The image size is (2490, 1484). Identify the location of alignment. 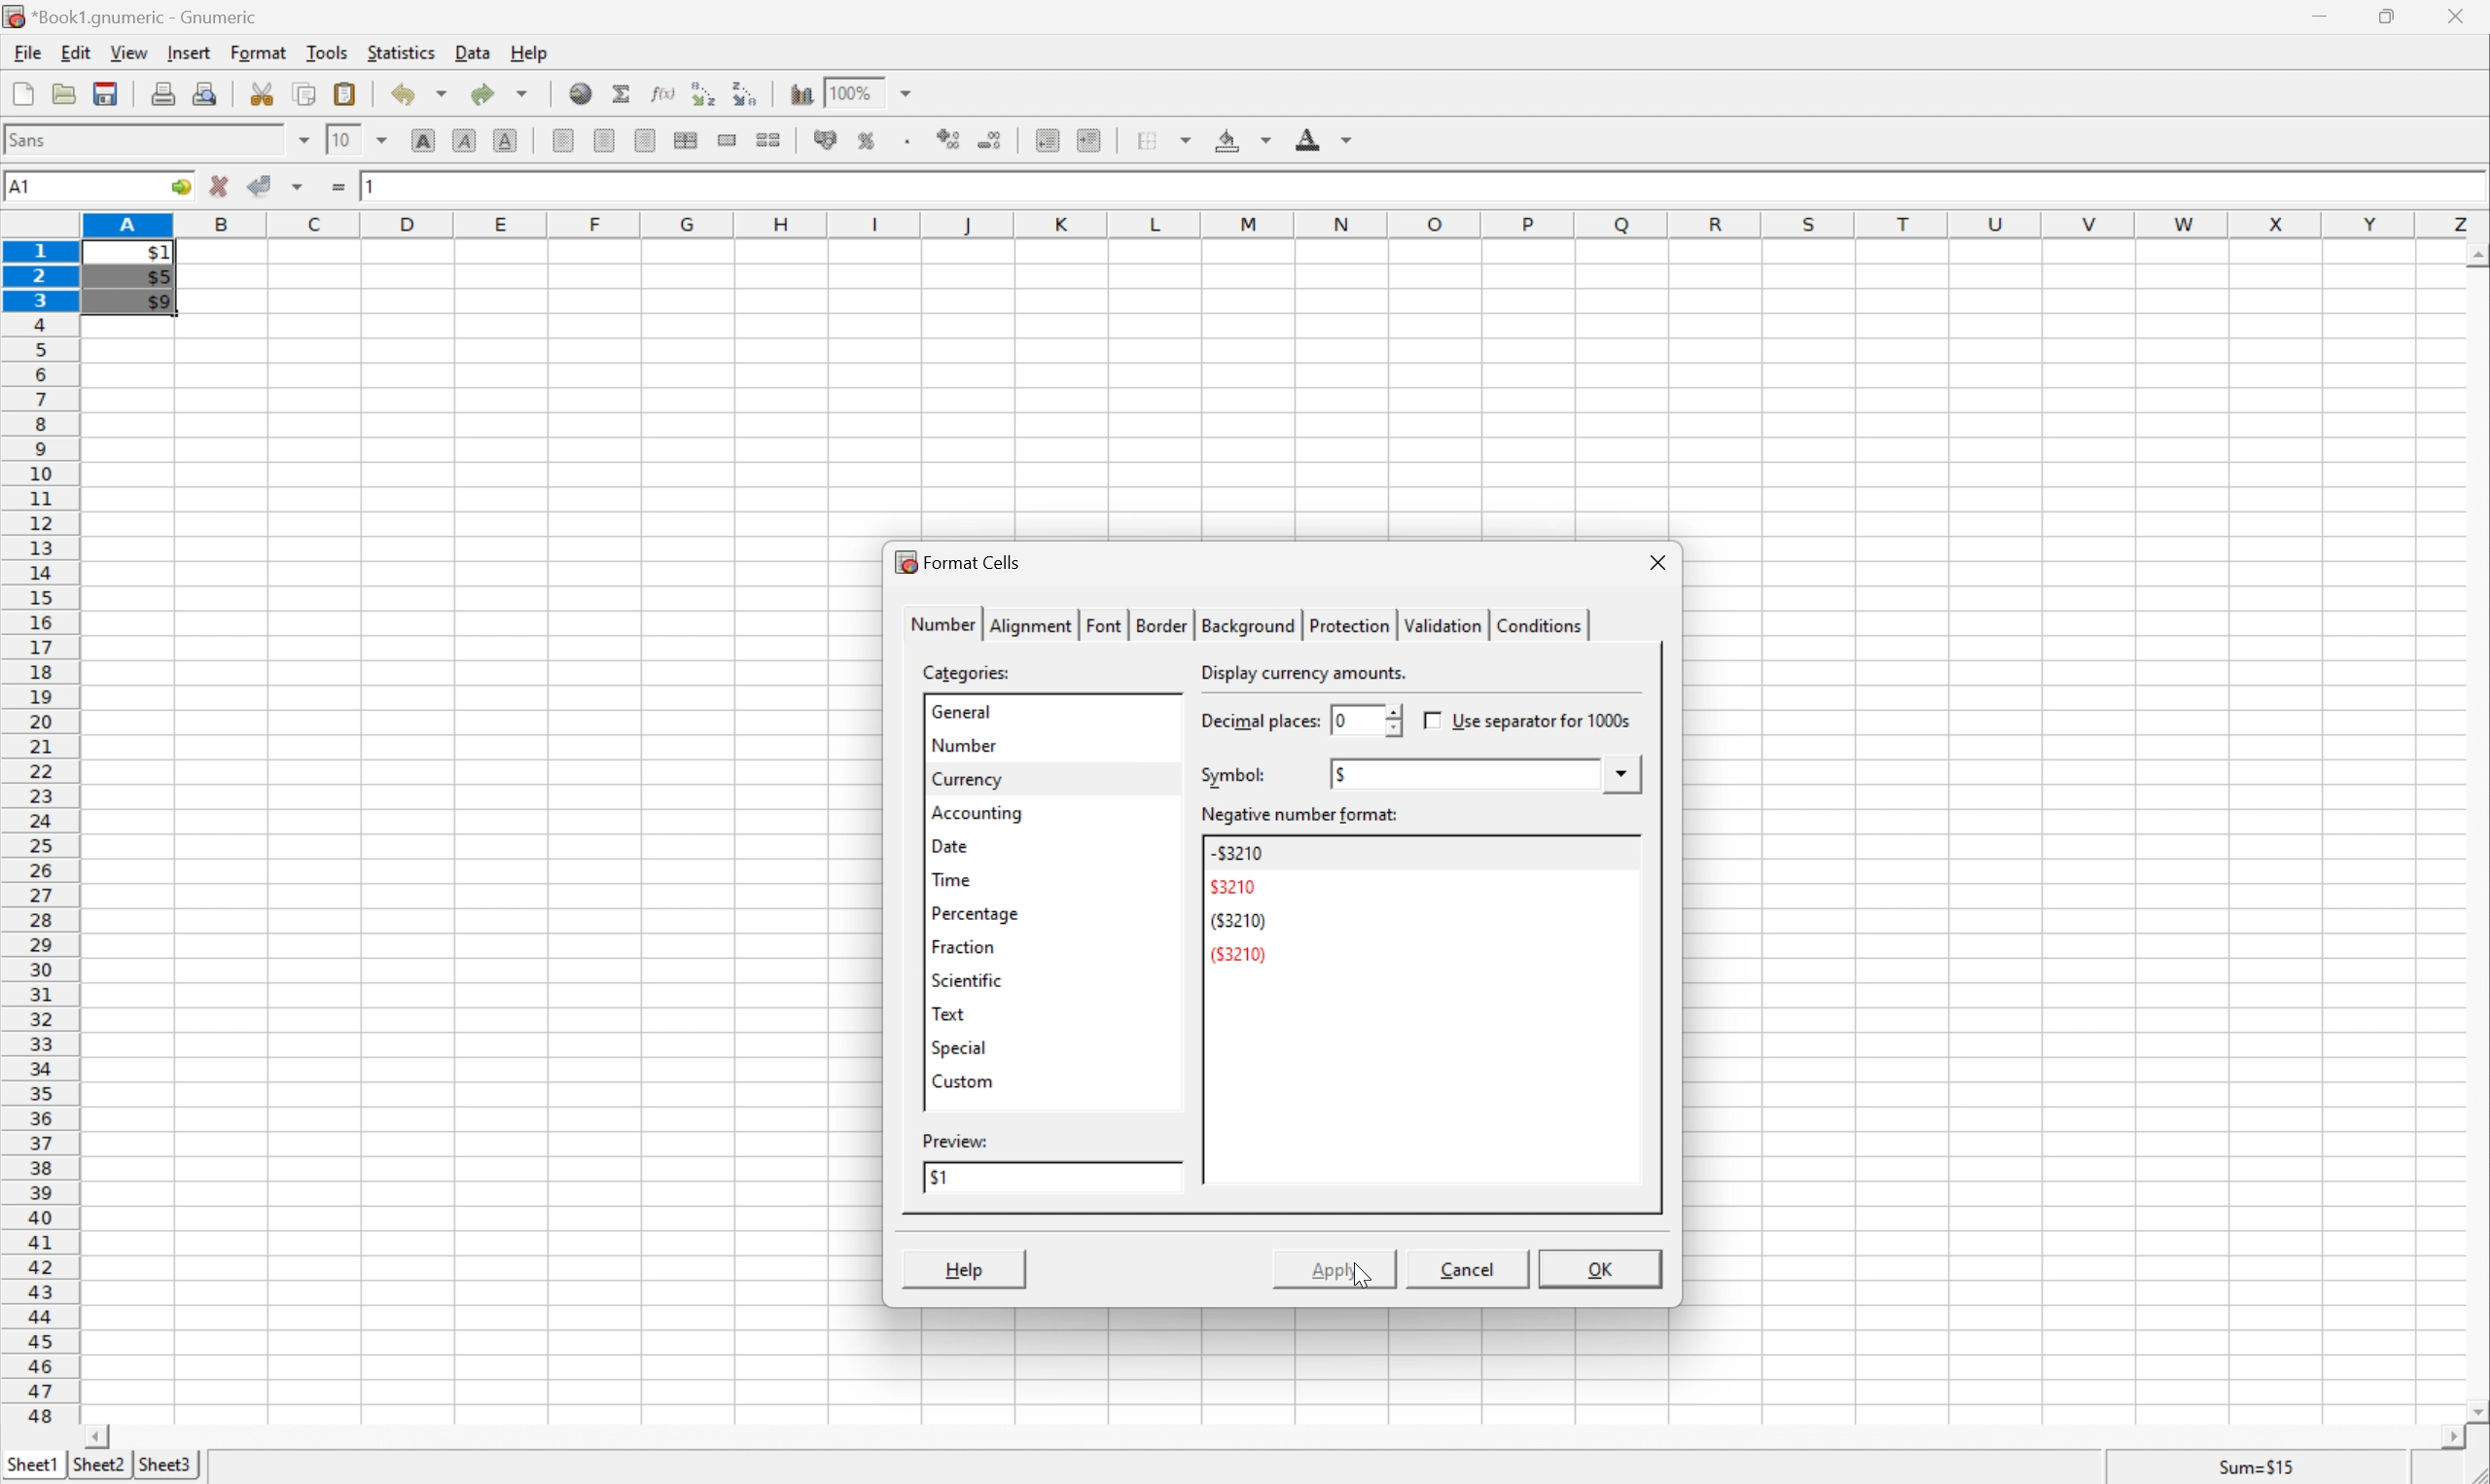
(1032, 624).